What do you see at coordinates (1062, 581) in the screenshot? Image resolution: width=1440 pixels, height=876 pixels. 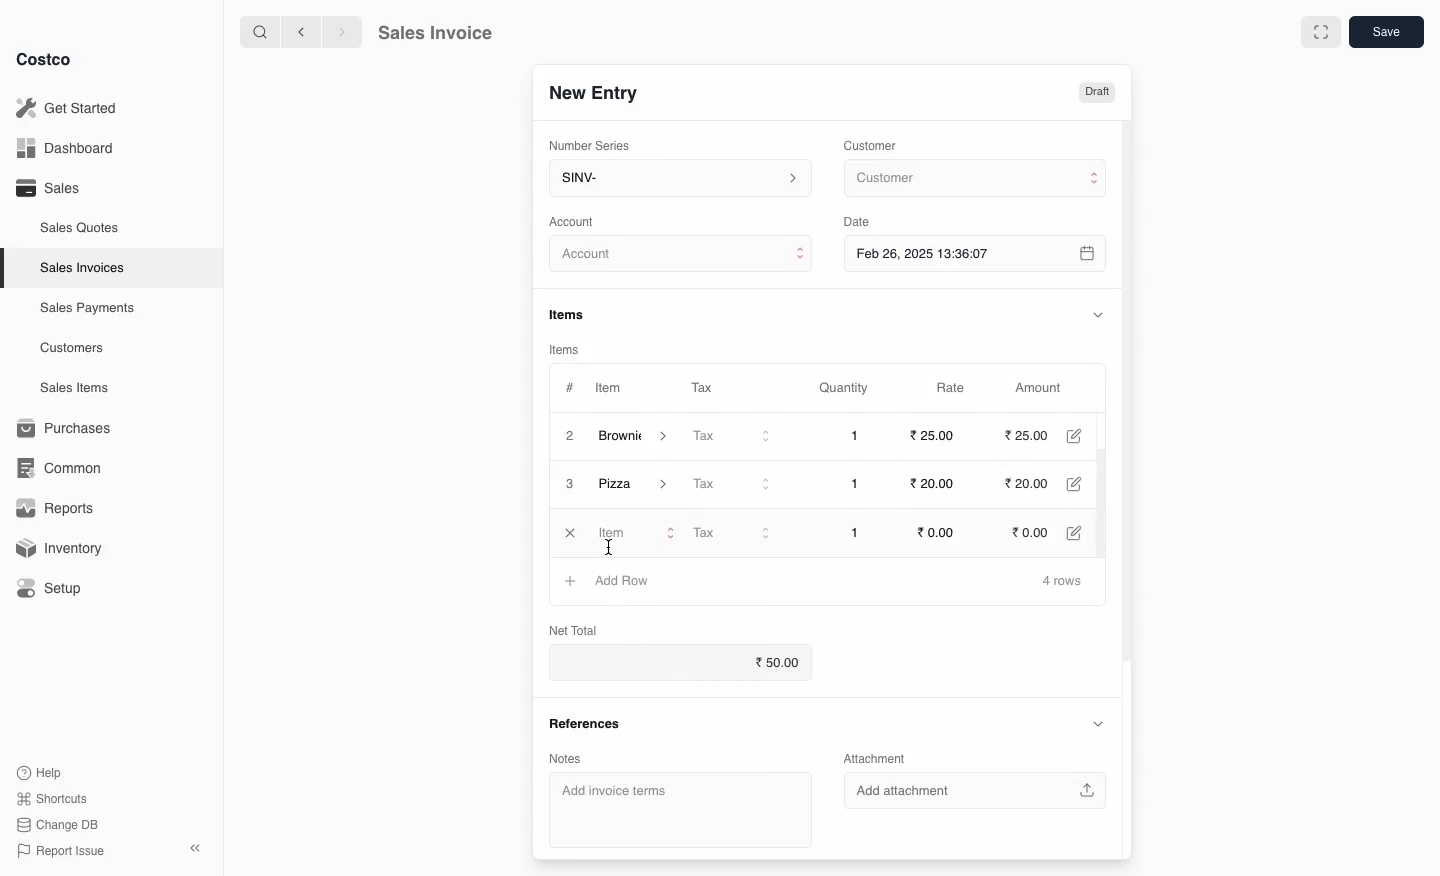 I see `4 rows` at bounding box center [1062, 581].